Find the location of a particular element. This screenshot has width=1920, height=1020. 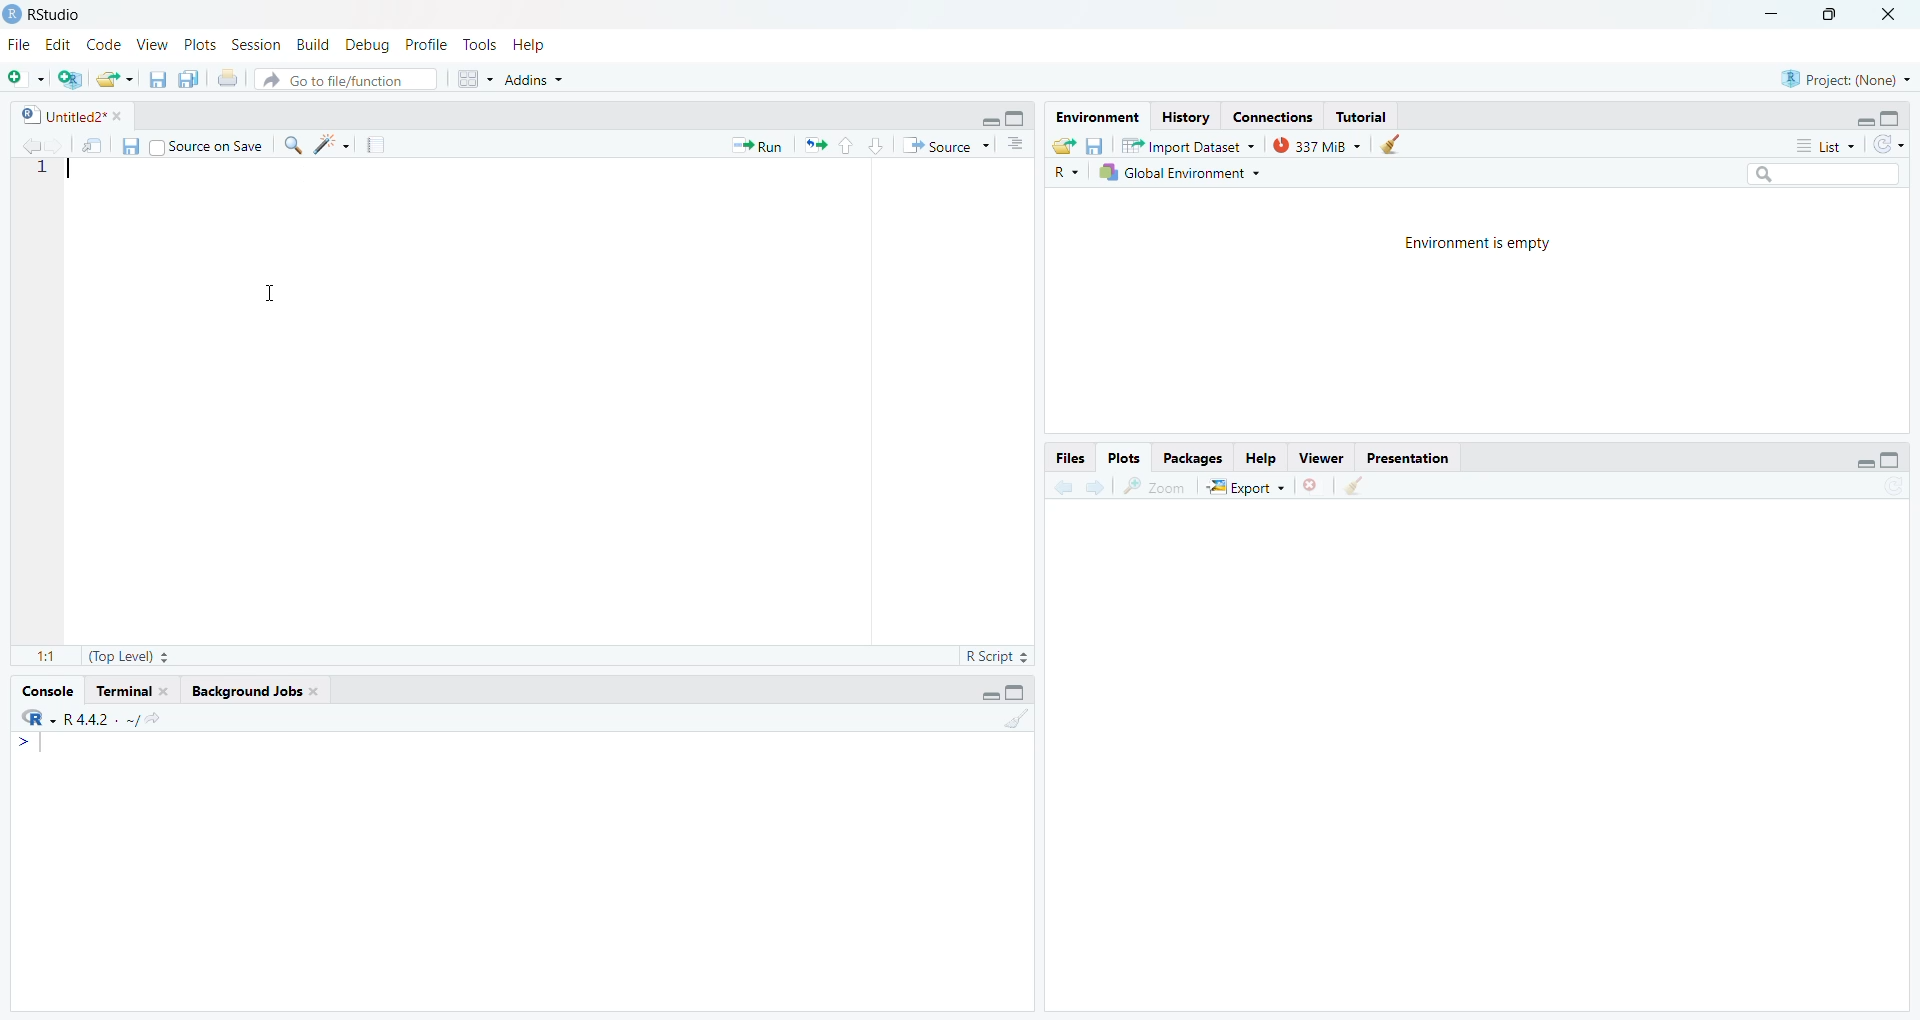

clear all plots is located at coordinates (1354, 486).